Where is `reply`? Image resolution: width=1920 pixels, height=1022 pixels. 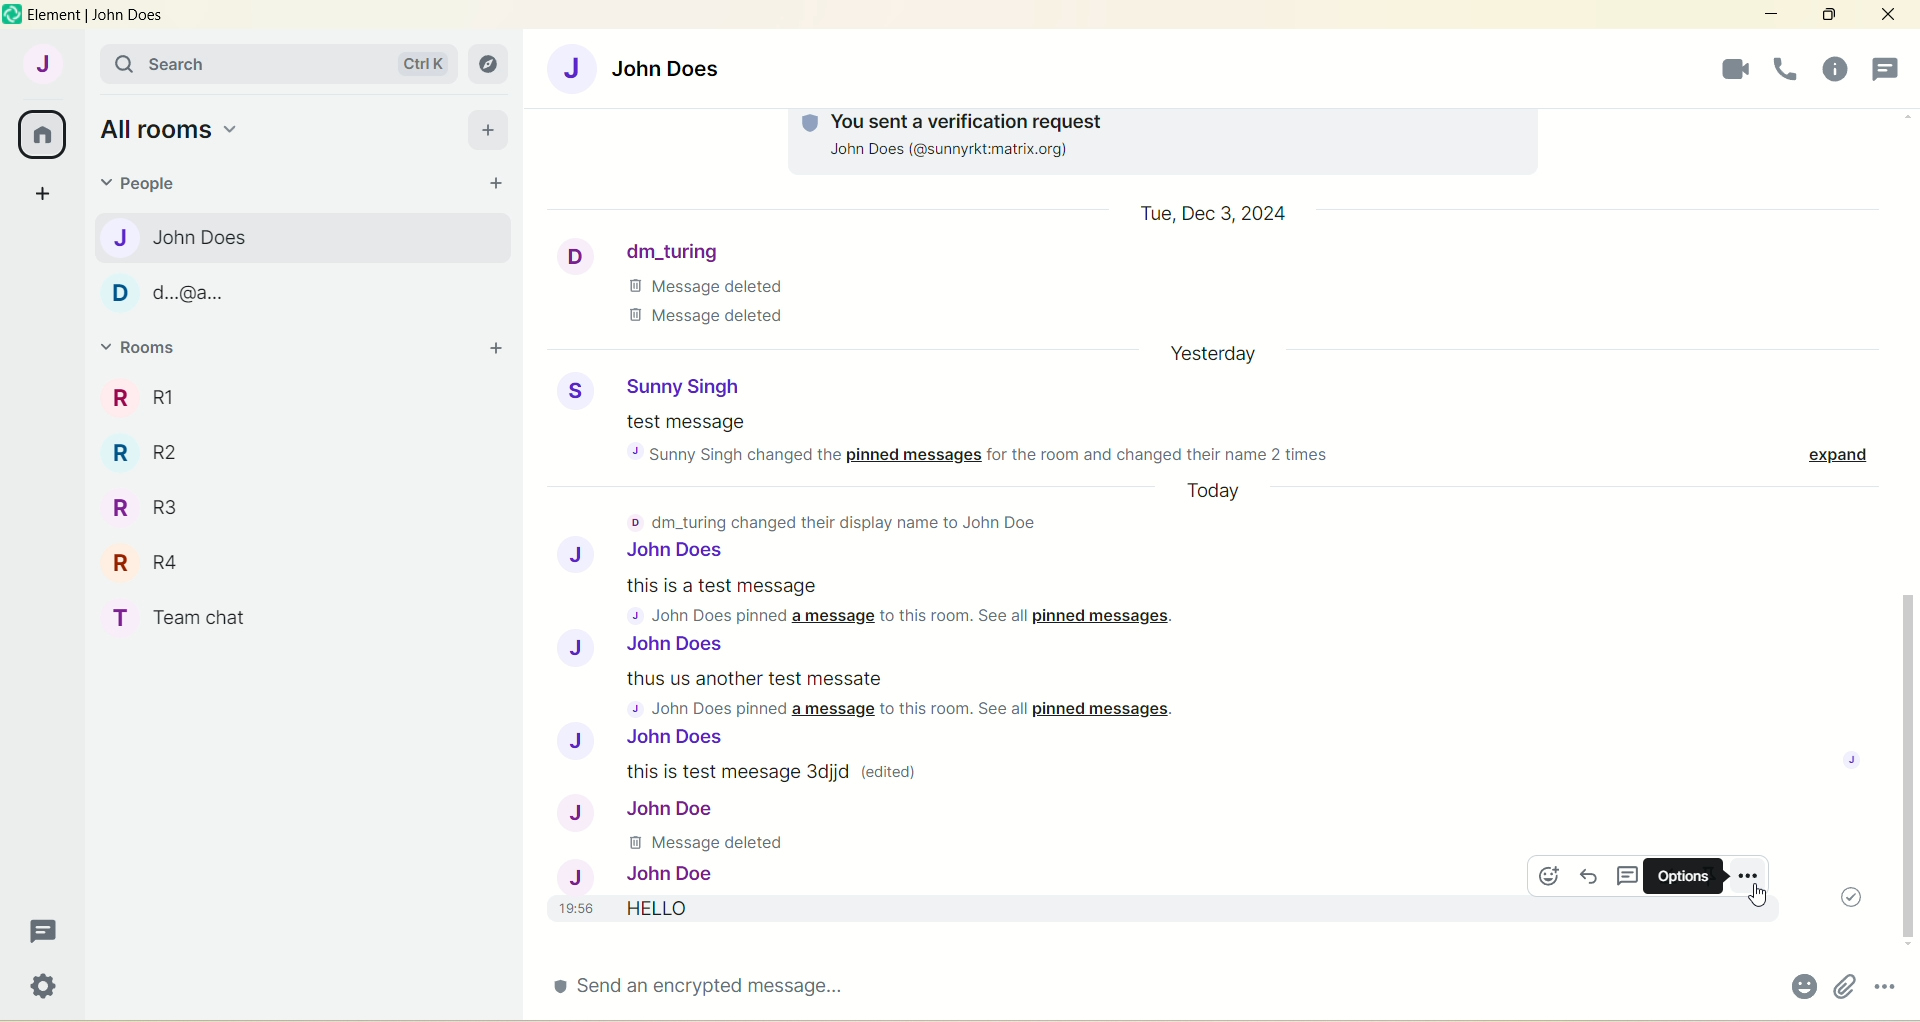 reply is located at coordinates (1591, 877).